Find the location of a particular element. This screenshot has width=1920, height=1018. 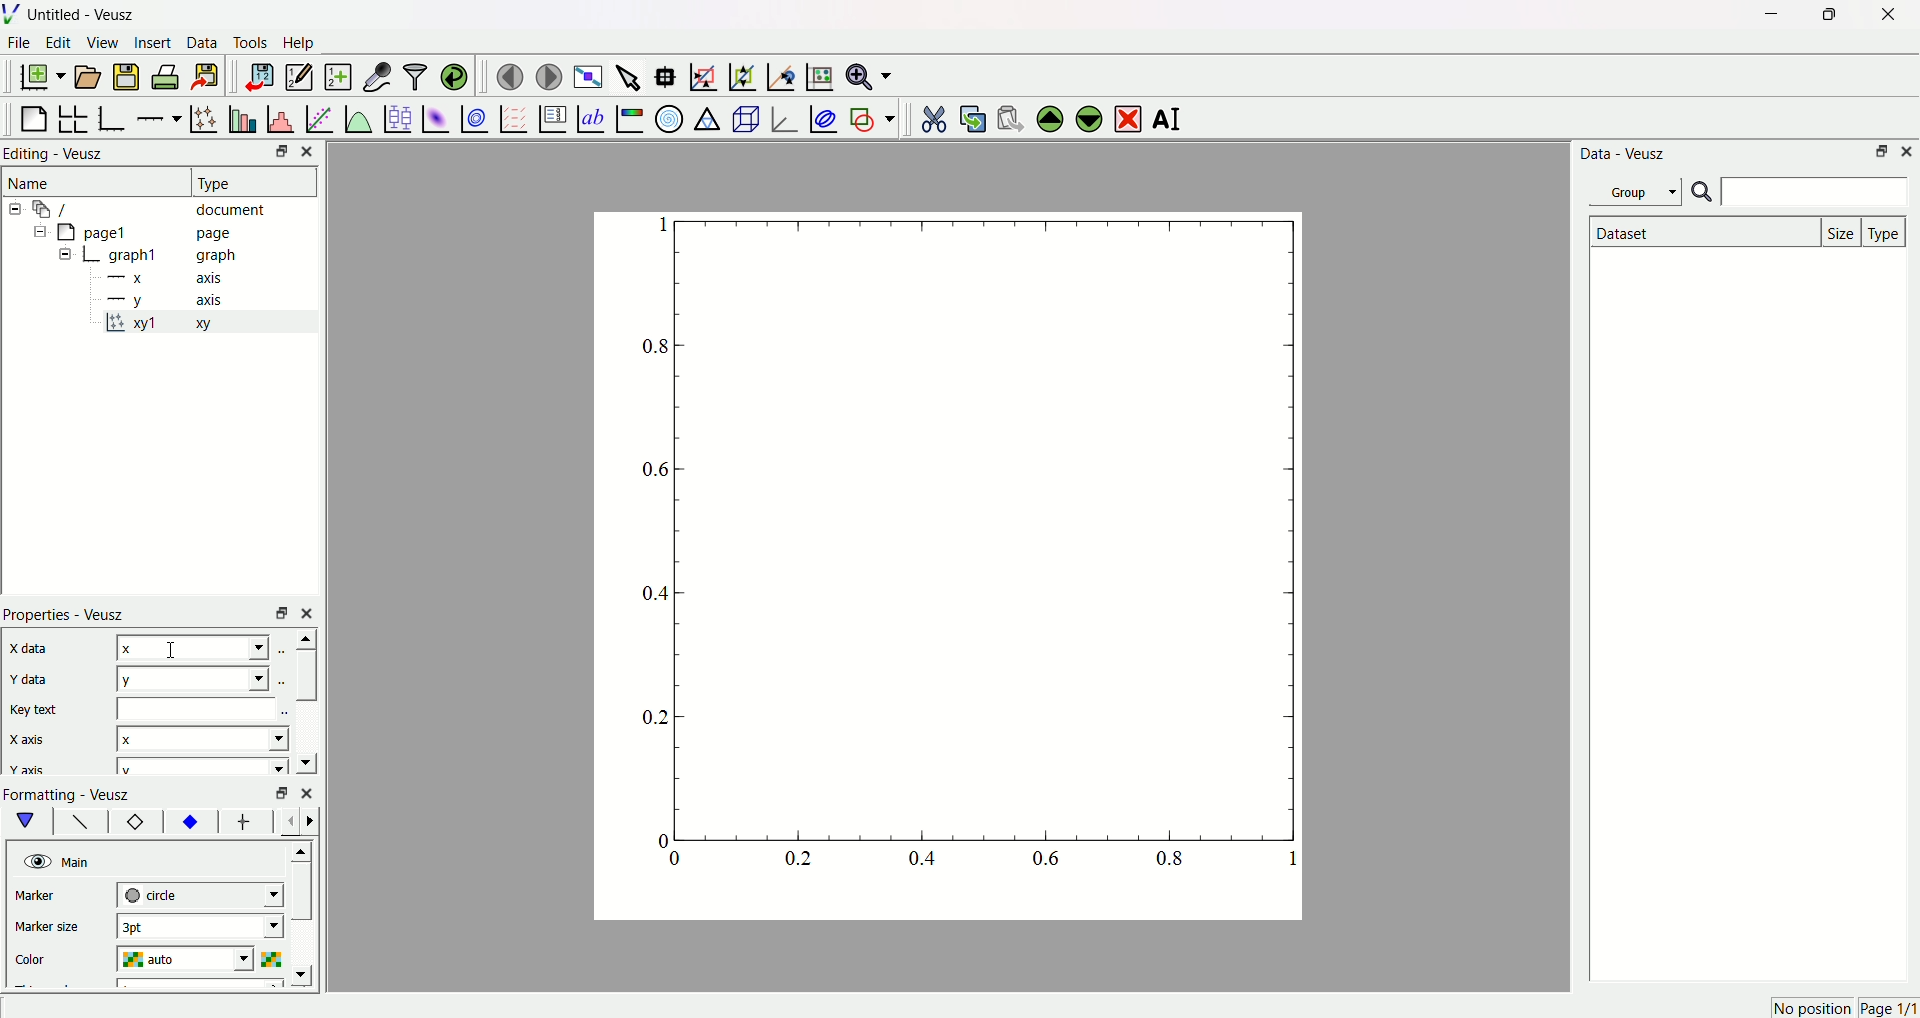

new document is located at coordinates (45, 78).